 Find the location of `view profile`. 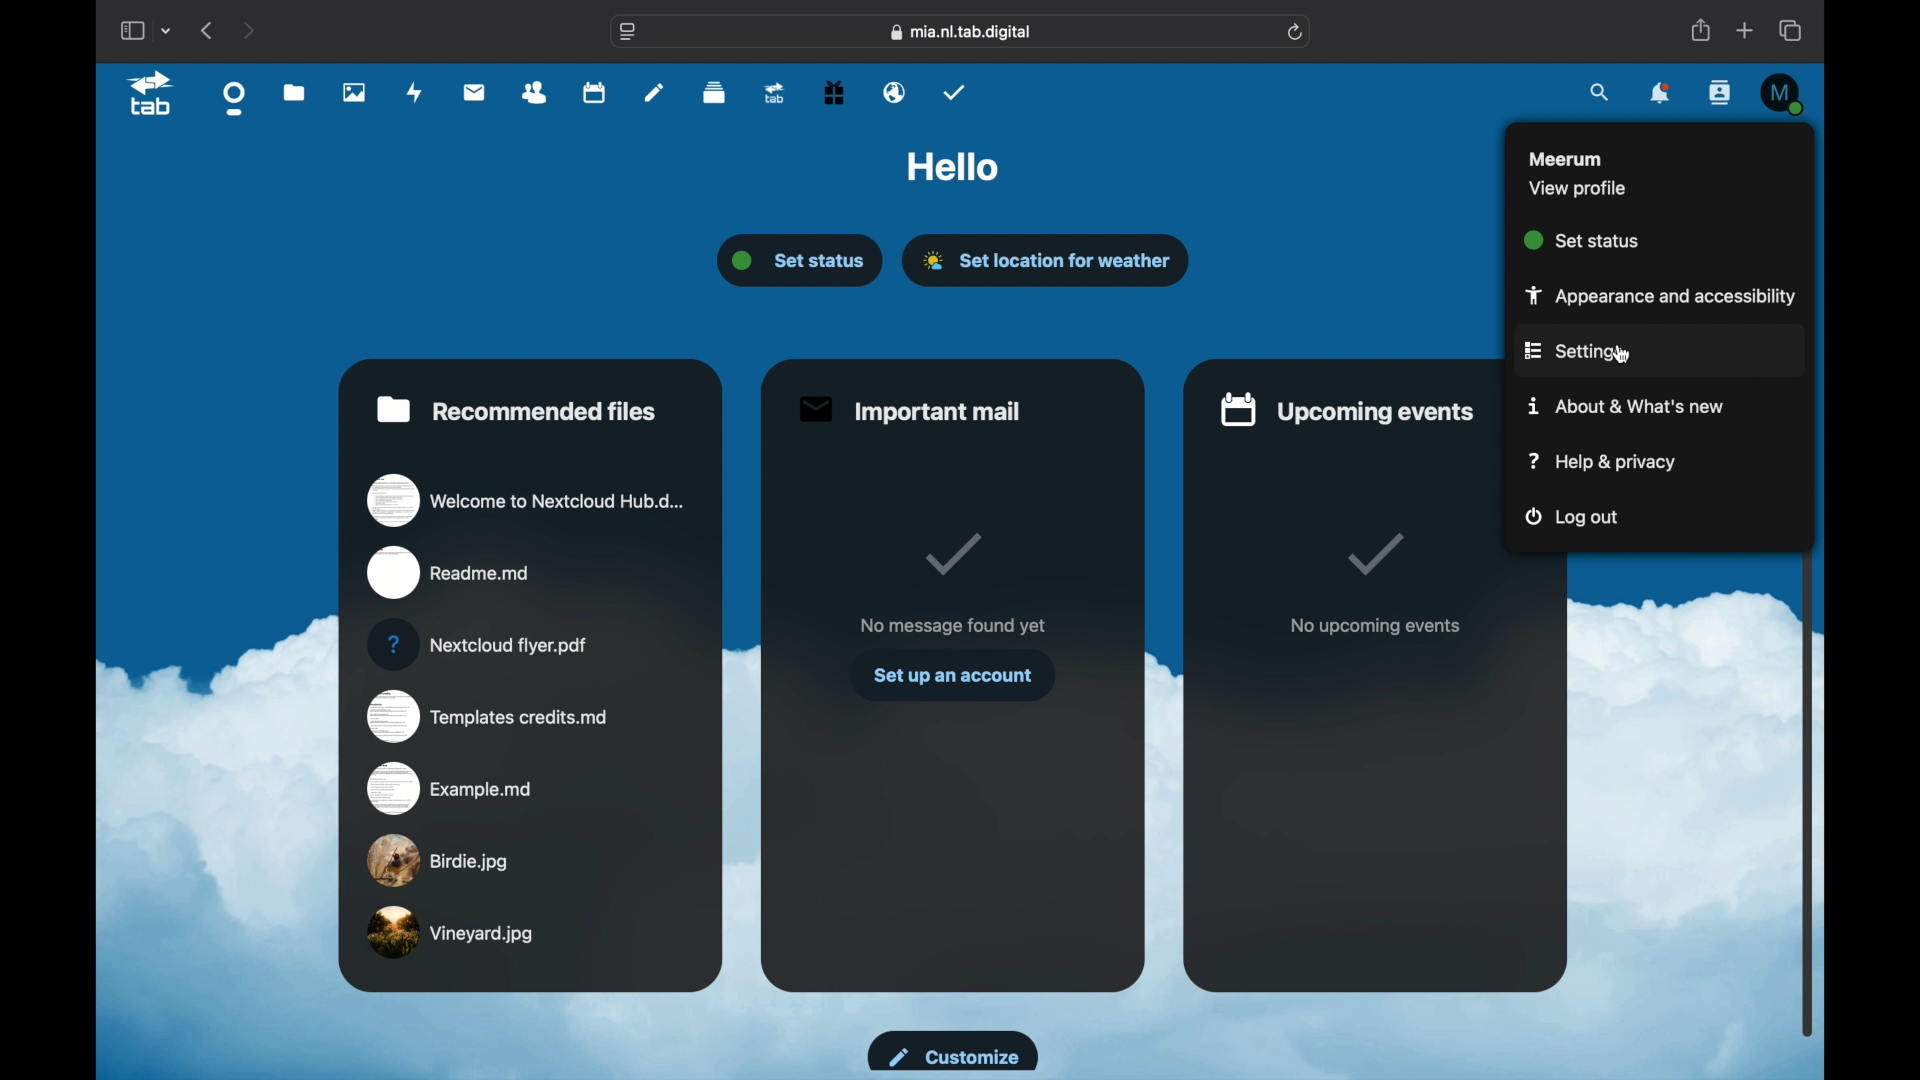

view profile is located at coordinates (1578, 188).